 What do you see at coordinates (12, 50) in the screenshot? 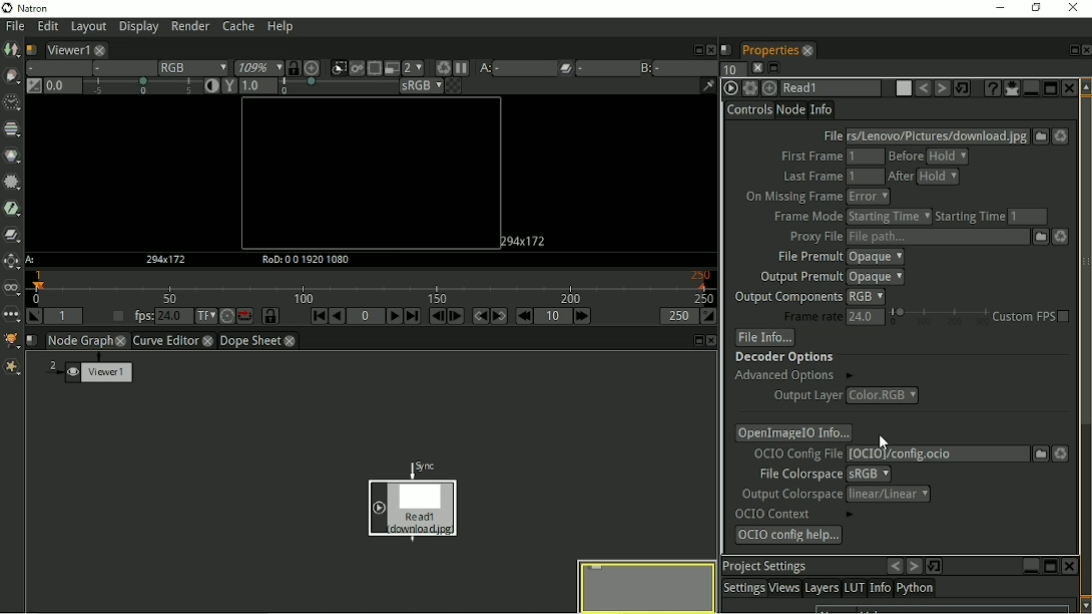
I see `Image` at bounding box center [12, 50].